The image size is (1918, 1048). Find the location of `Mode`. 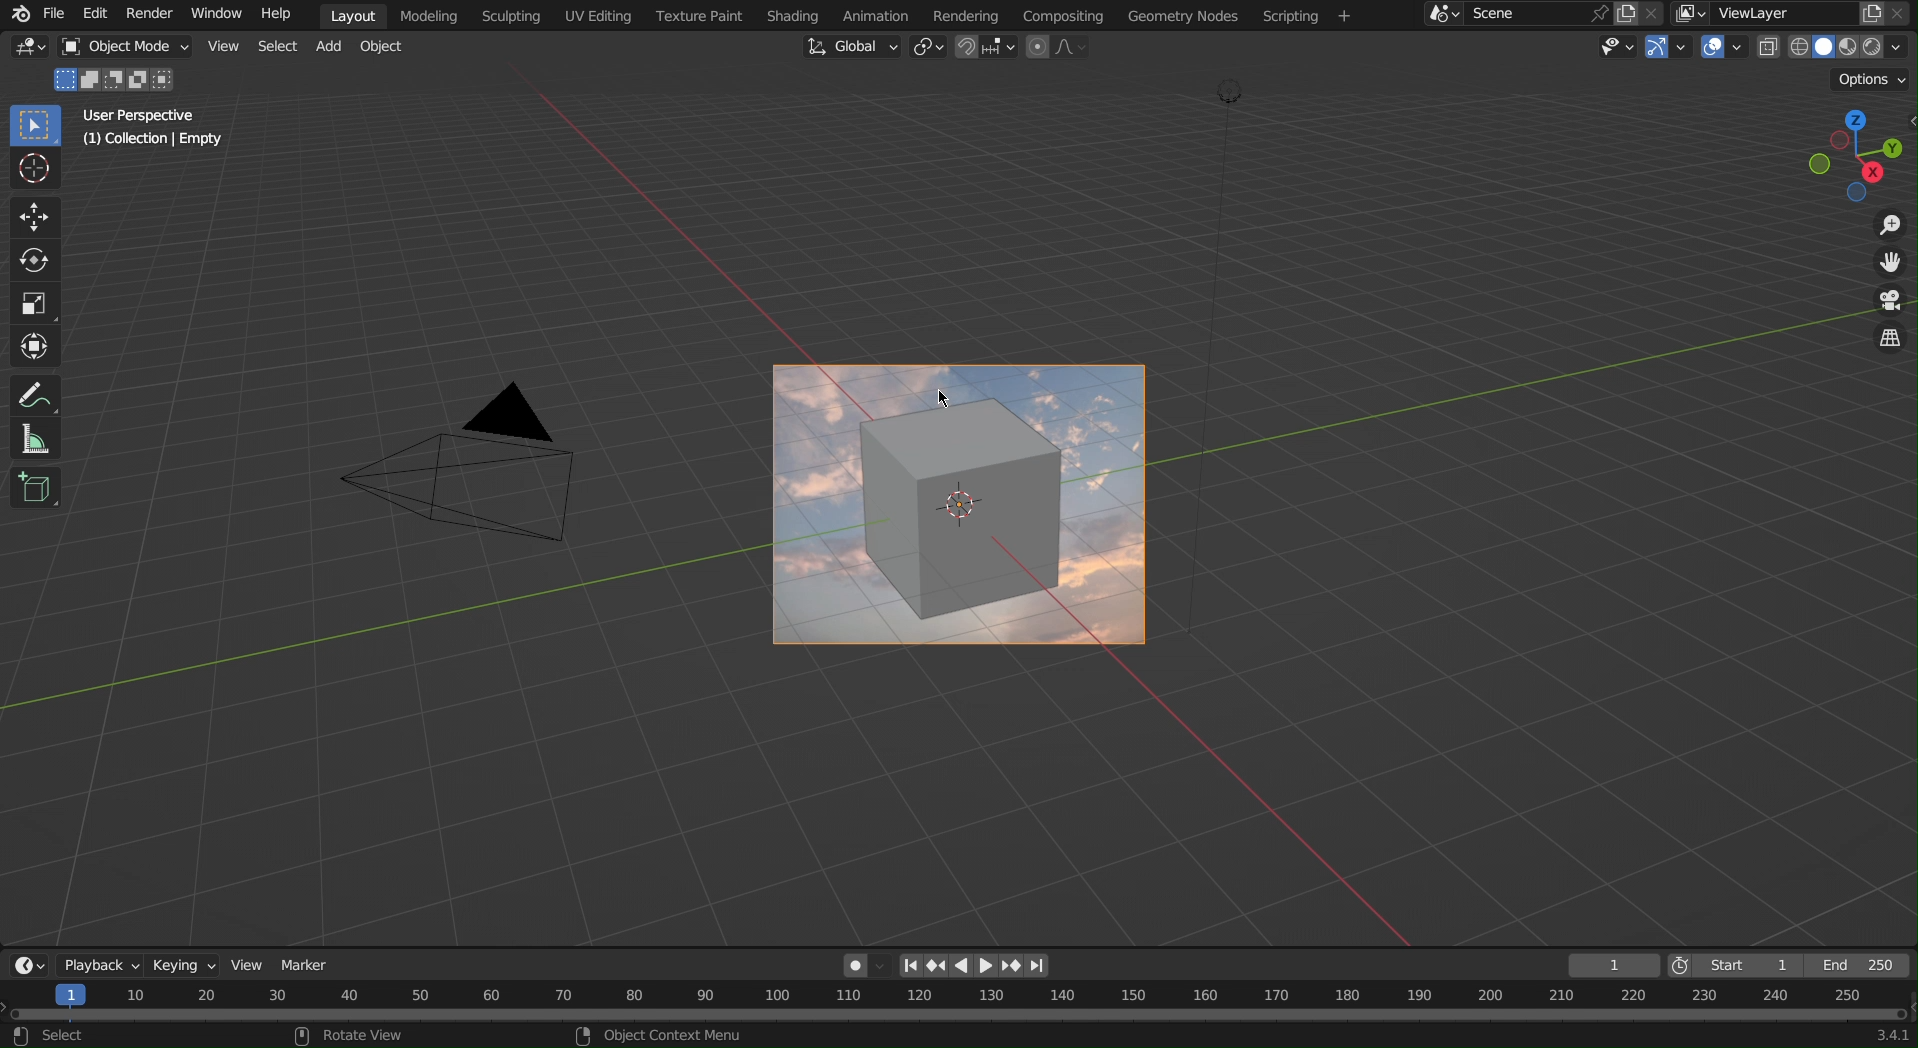

Mode is located at coordinates (117, 80).